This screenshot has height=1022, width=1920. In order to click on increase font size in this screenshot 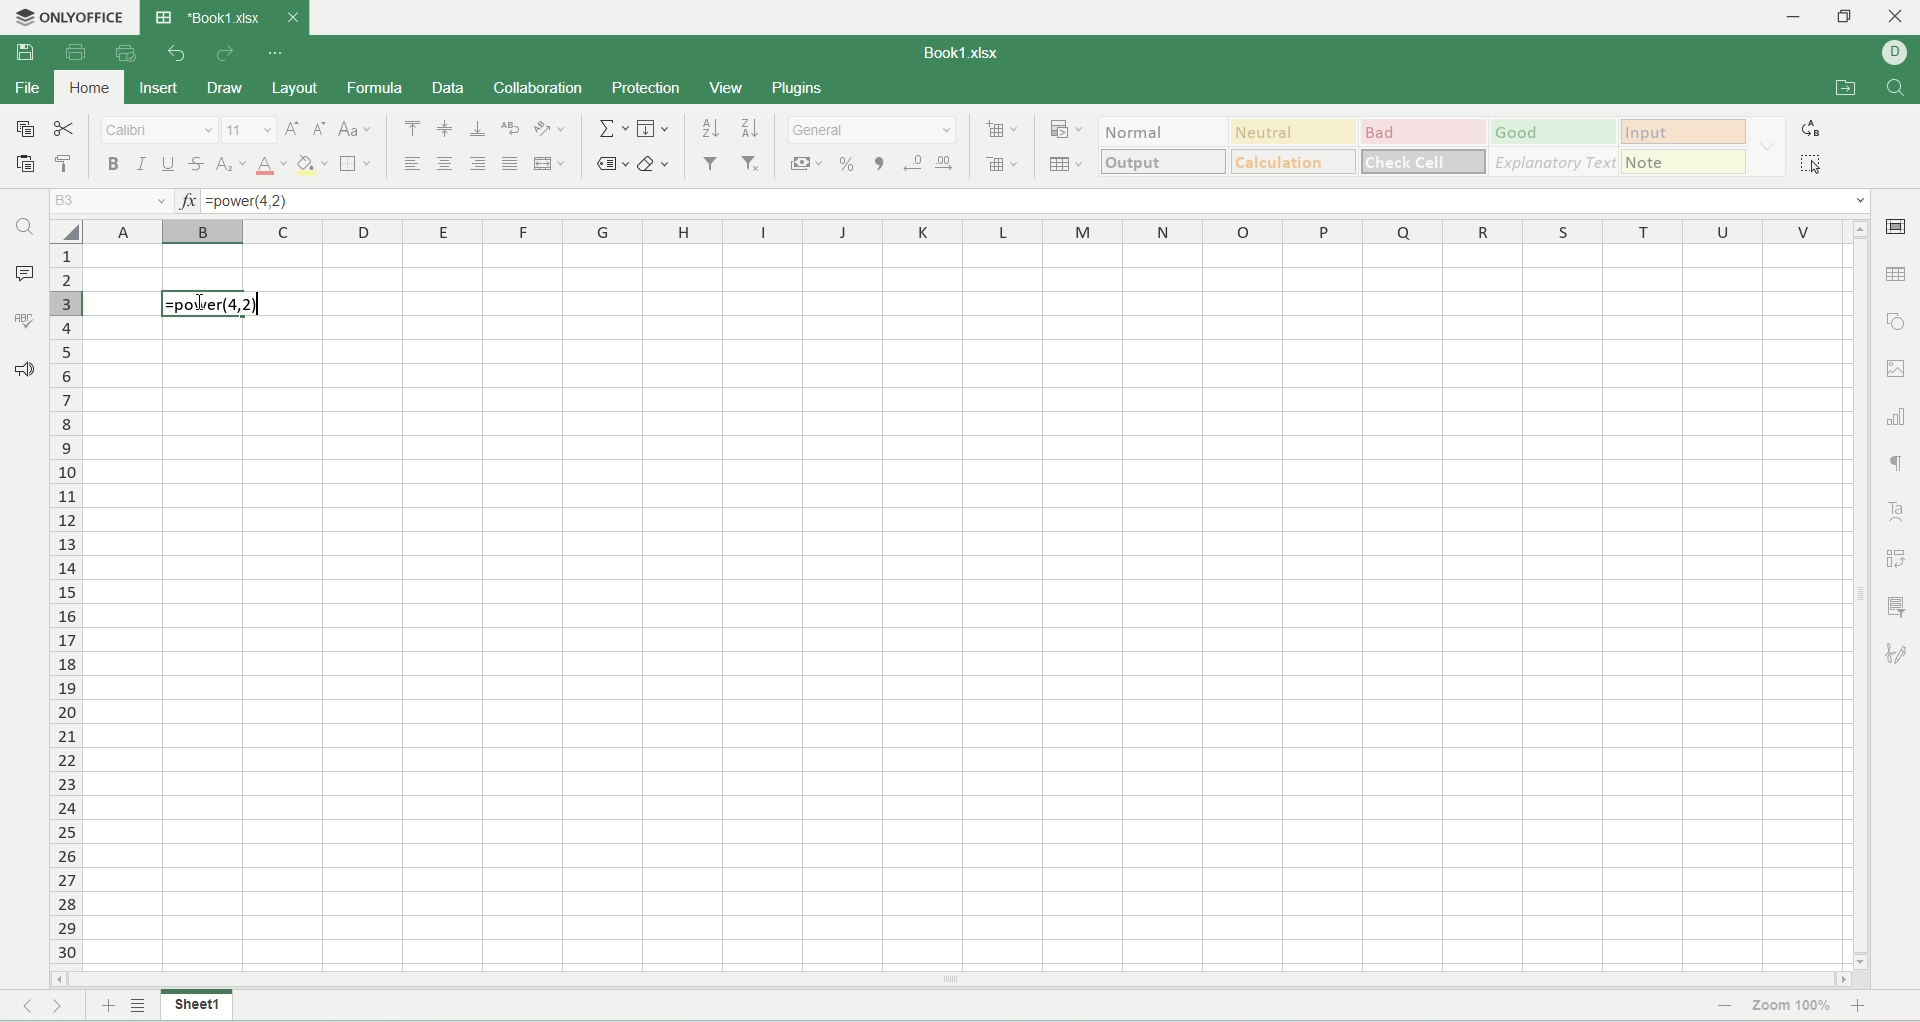, I will do `click(292, 131)`.